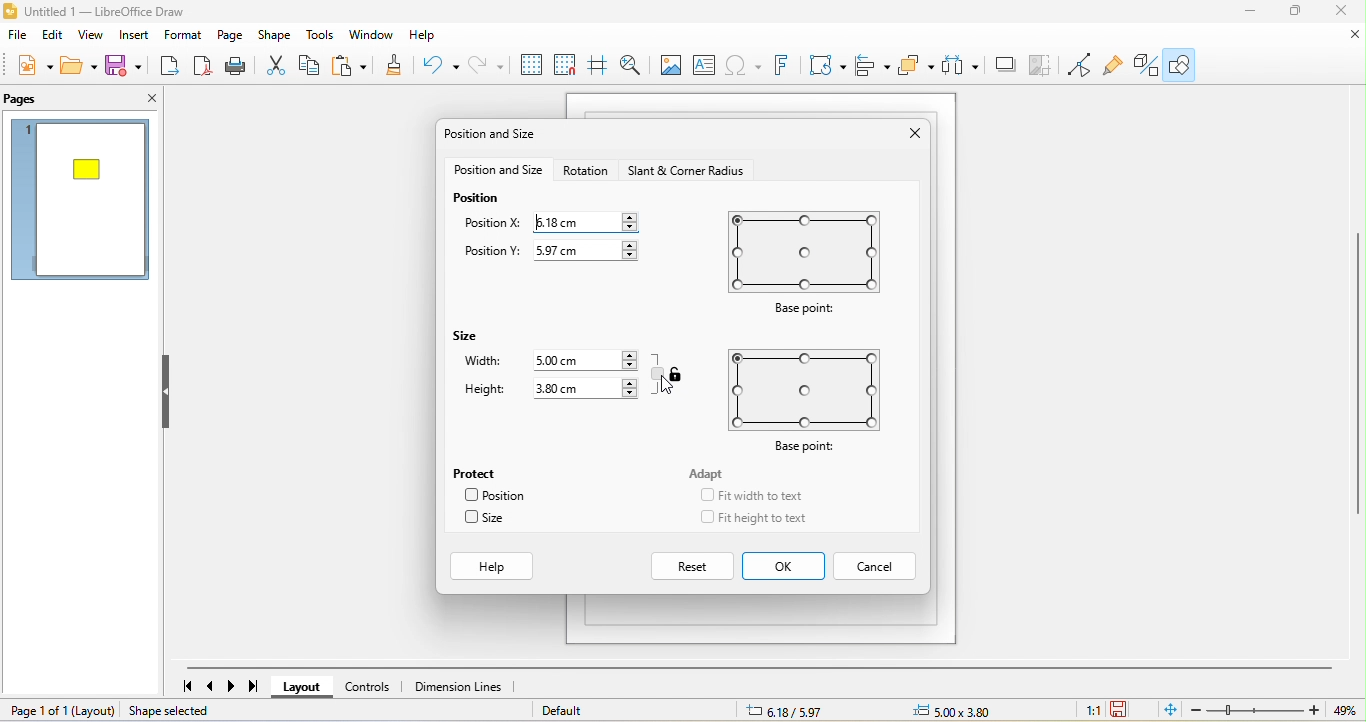  I want to click on first page, so click(184, 687).